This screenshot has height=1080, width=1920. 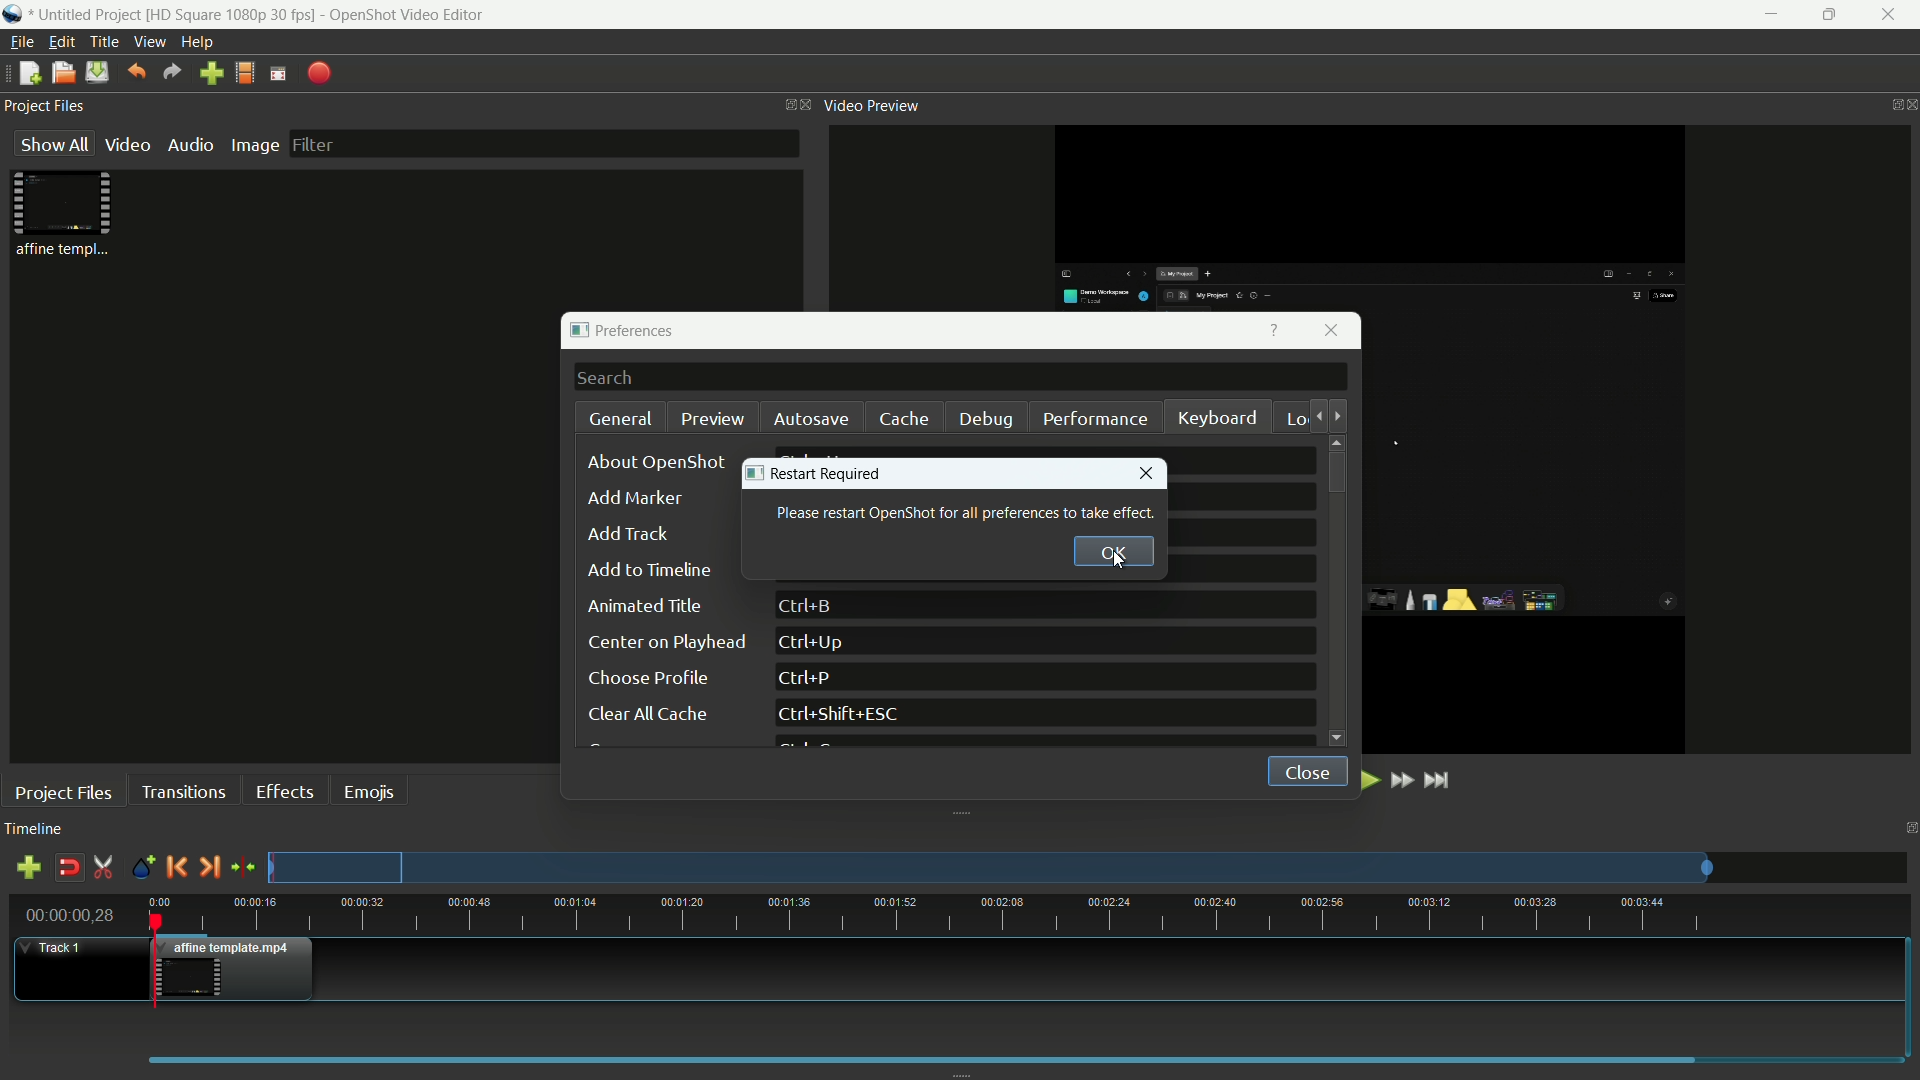 What do you see at coordinates (962, 514) in the screenshot?
I see `text` at bounding box center [962, 514].